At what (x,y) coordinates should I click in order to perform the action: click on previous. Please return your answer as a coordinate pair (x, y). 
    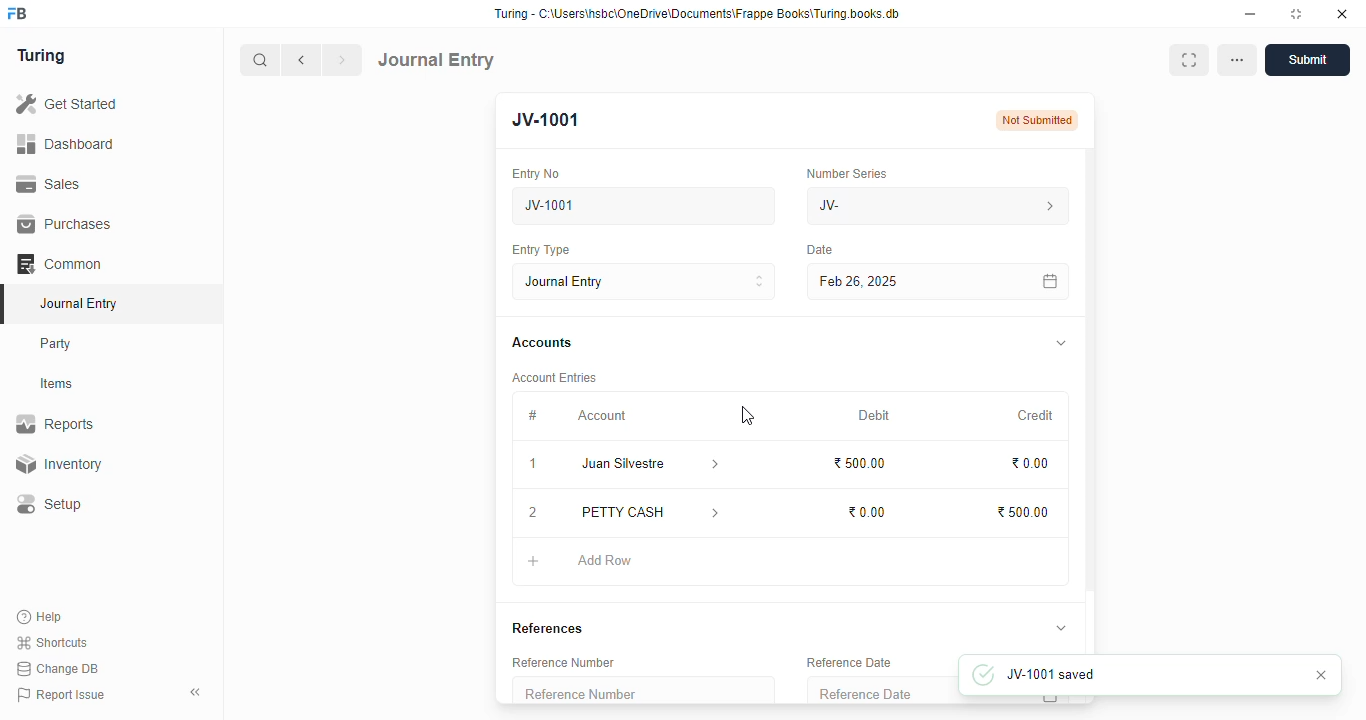
    Looking at the image, I should click on (303, 60).